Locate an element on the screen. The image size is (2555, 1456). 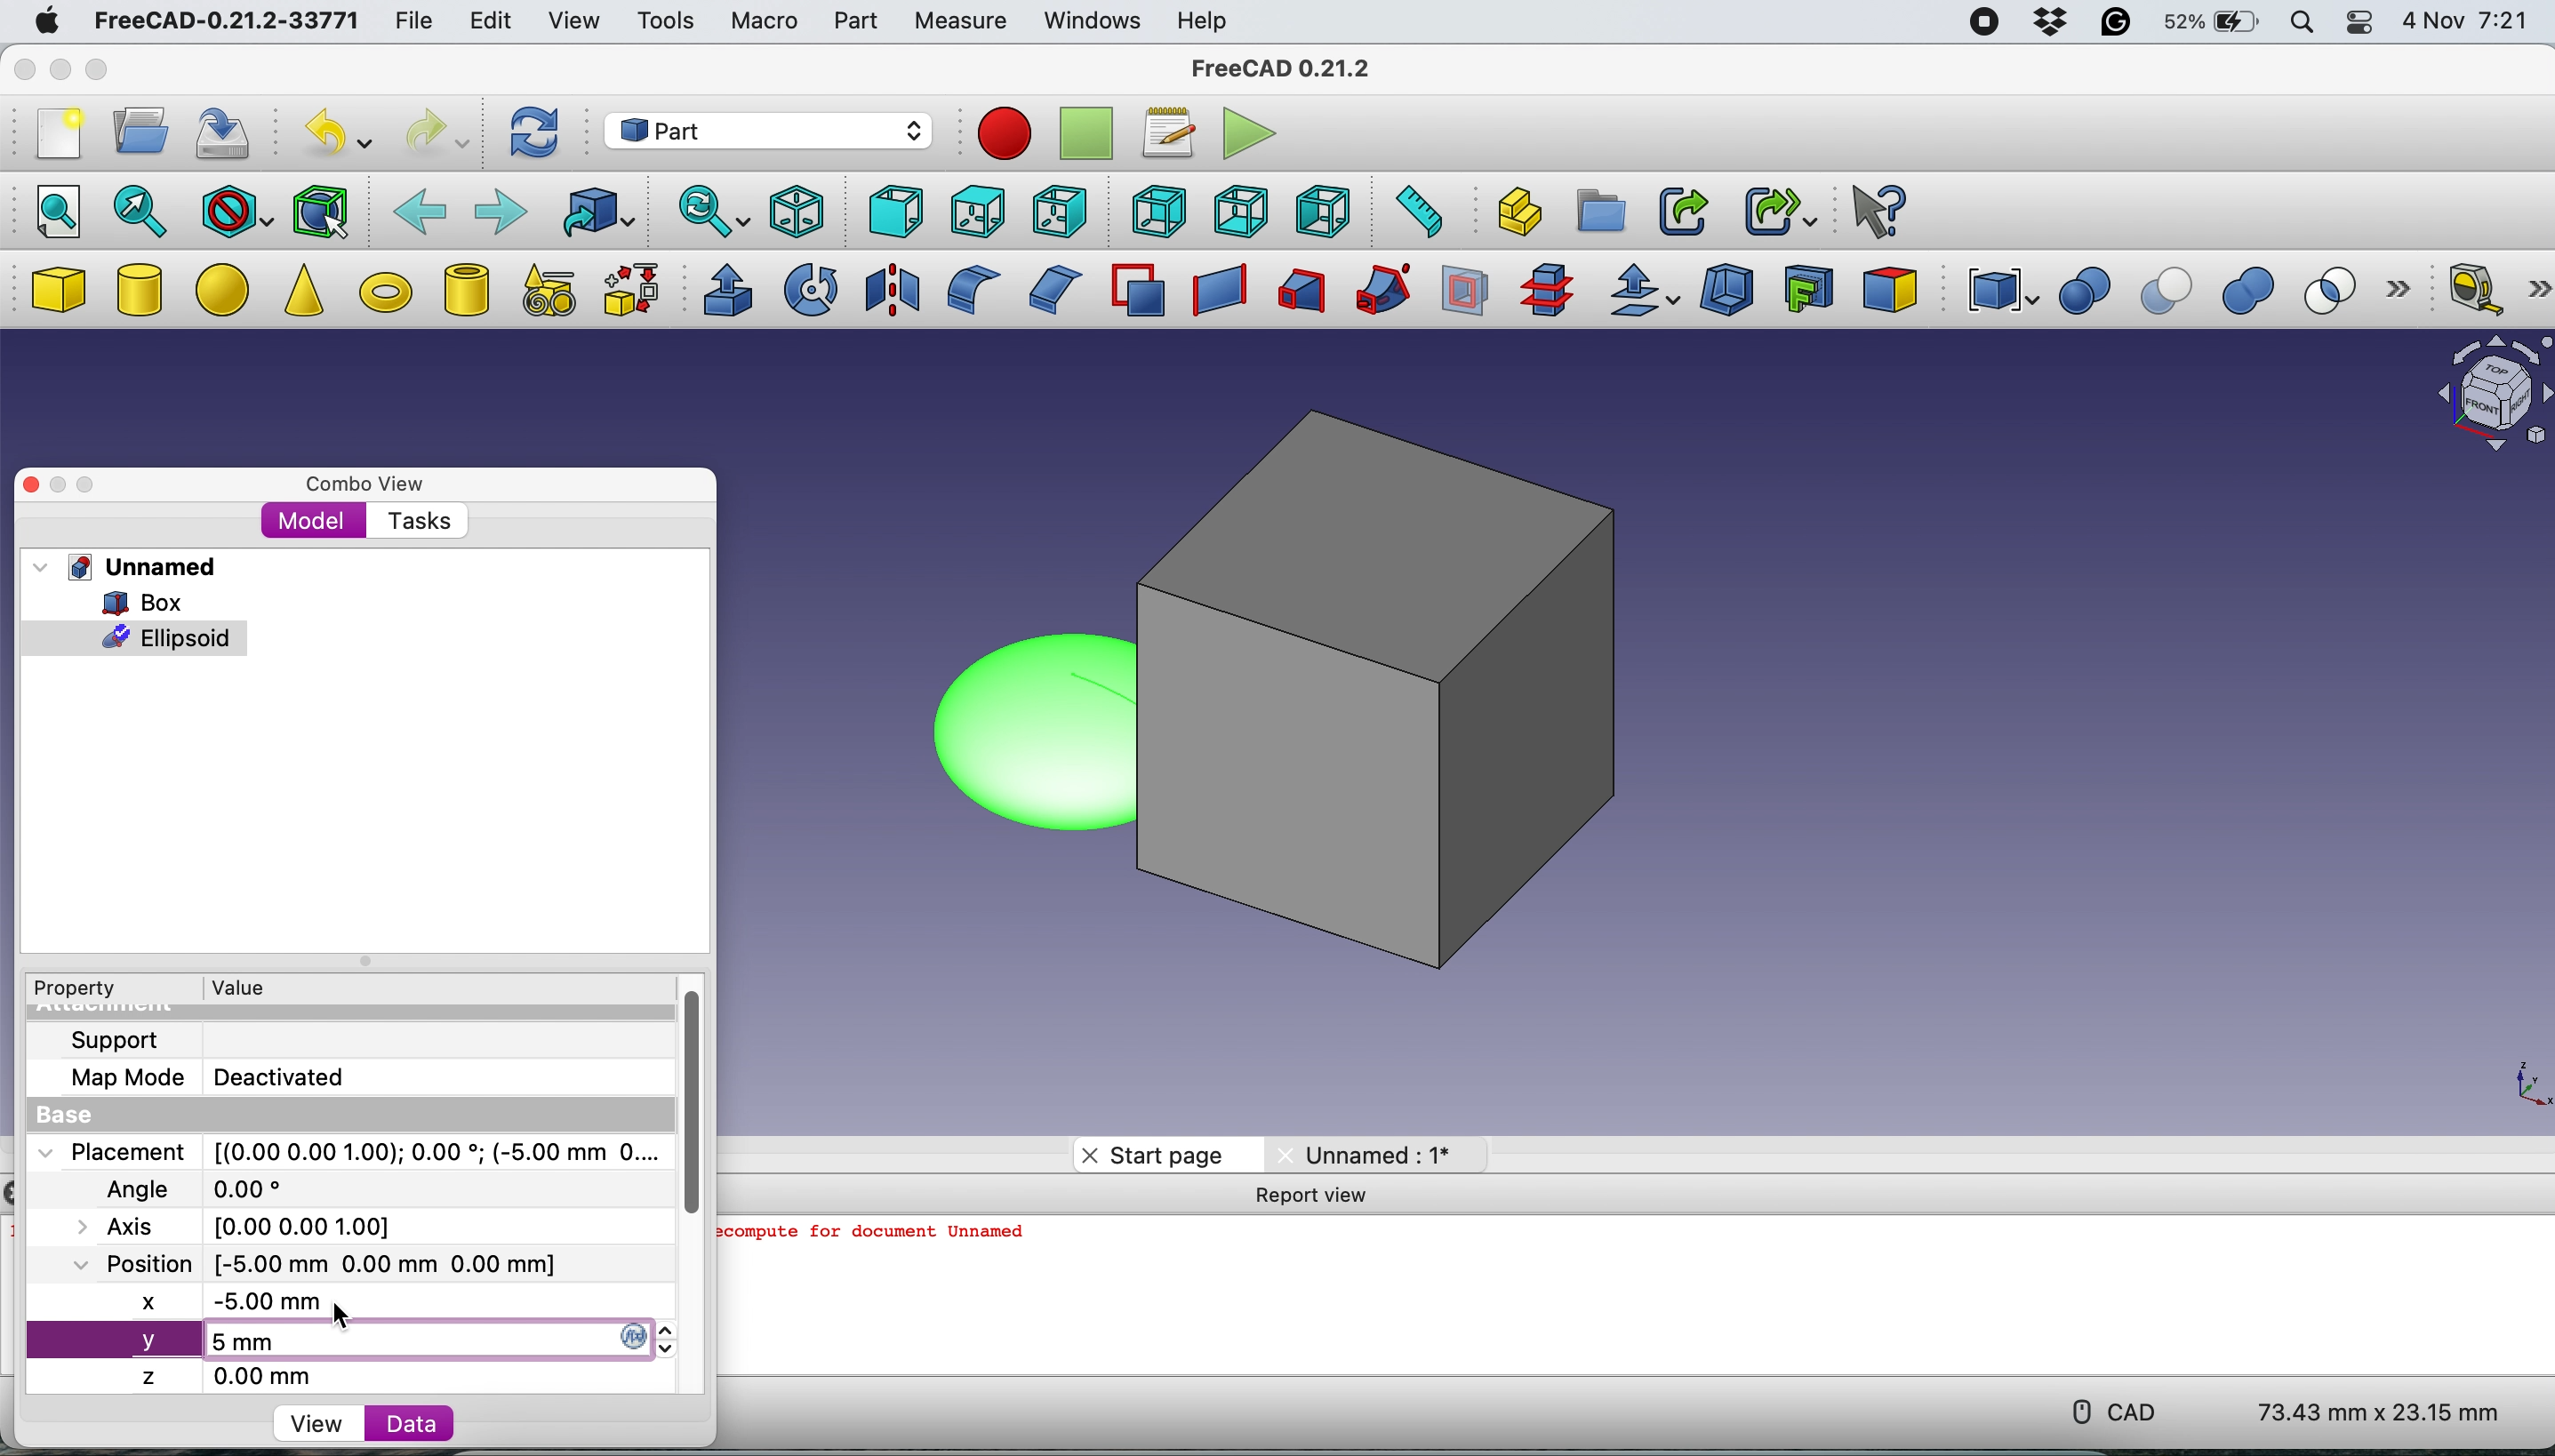
sweep is located at coordinates (1375, 291).